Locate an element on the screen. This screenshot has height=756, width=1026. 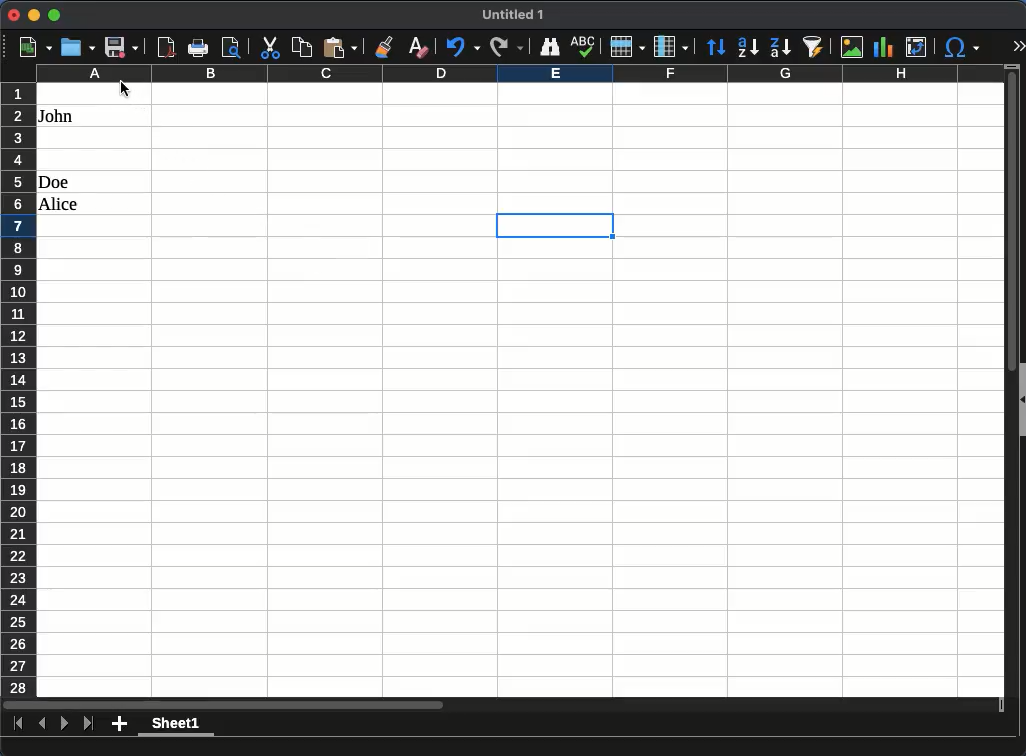
sheet1 is located at coordinates (174, 726).